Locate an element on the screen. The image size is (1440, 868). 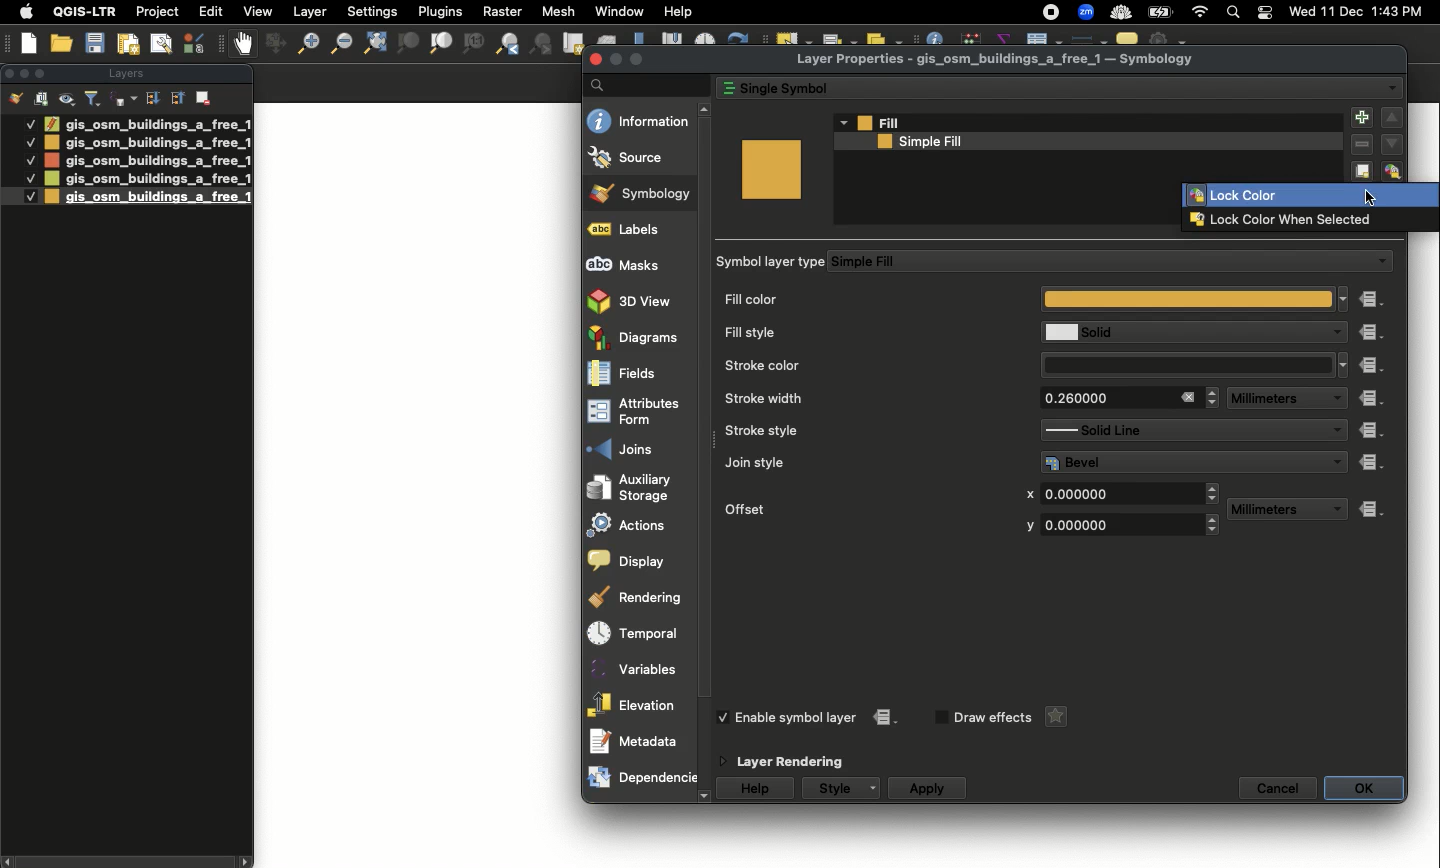
Enable symbol layer is located at coordinates (798, 717).